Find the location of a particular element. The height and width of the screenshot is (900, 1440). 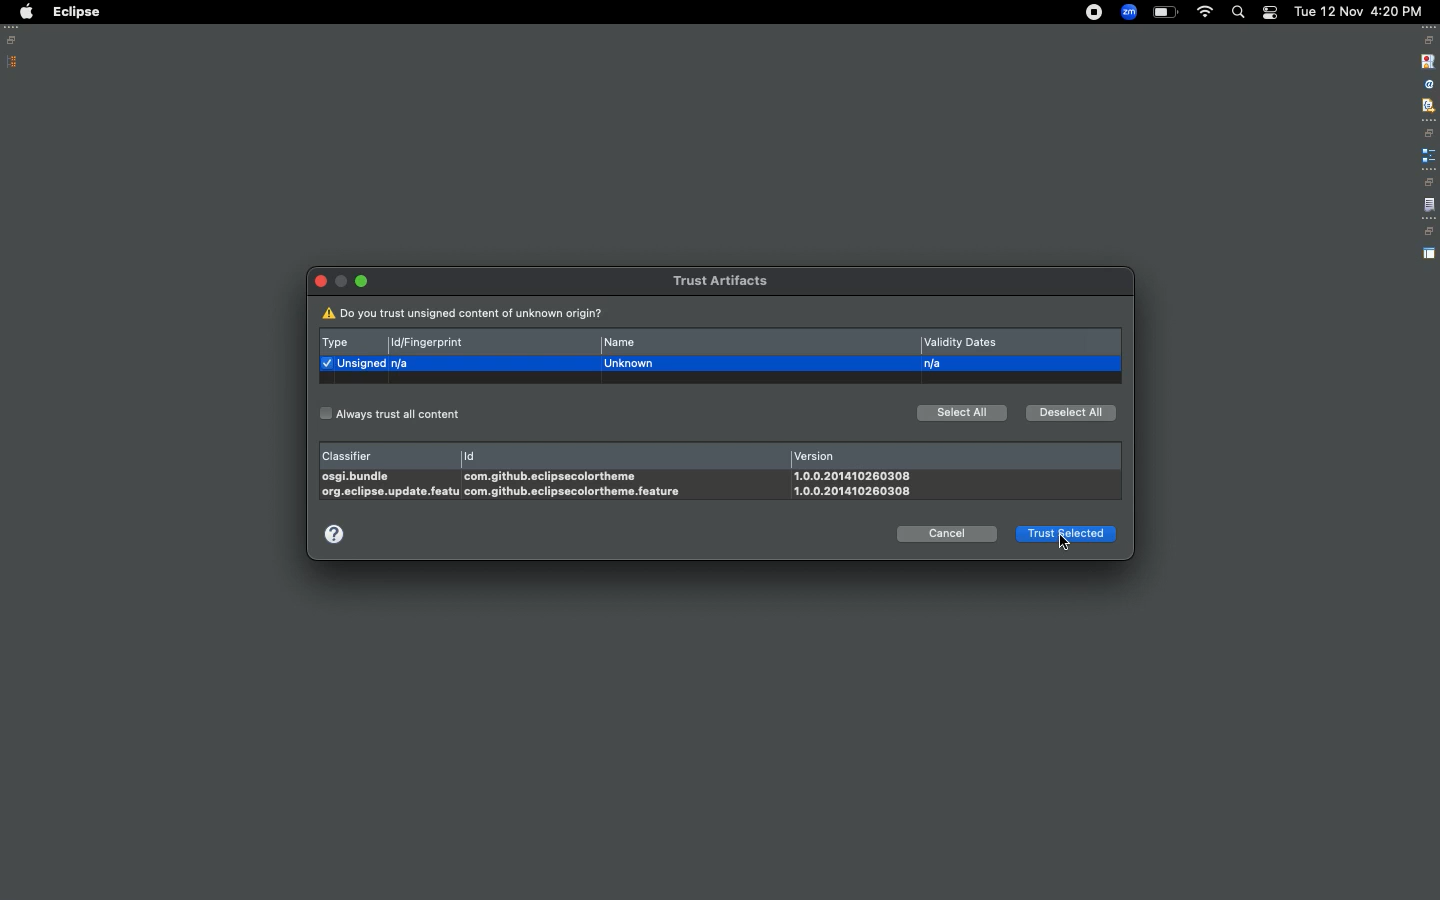

Date/time is located at coordinates (1360, 10).